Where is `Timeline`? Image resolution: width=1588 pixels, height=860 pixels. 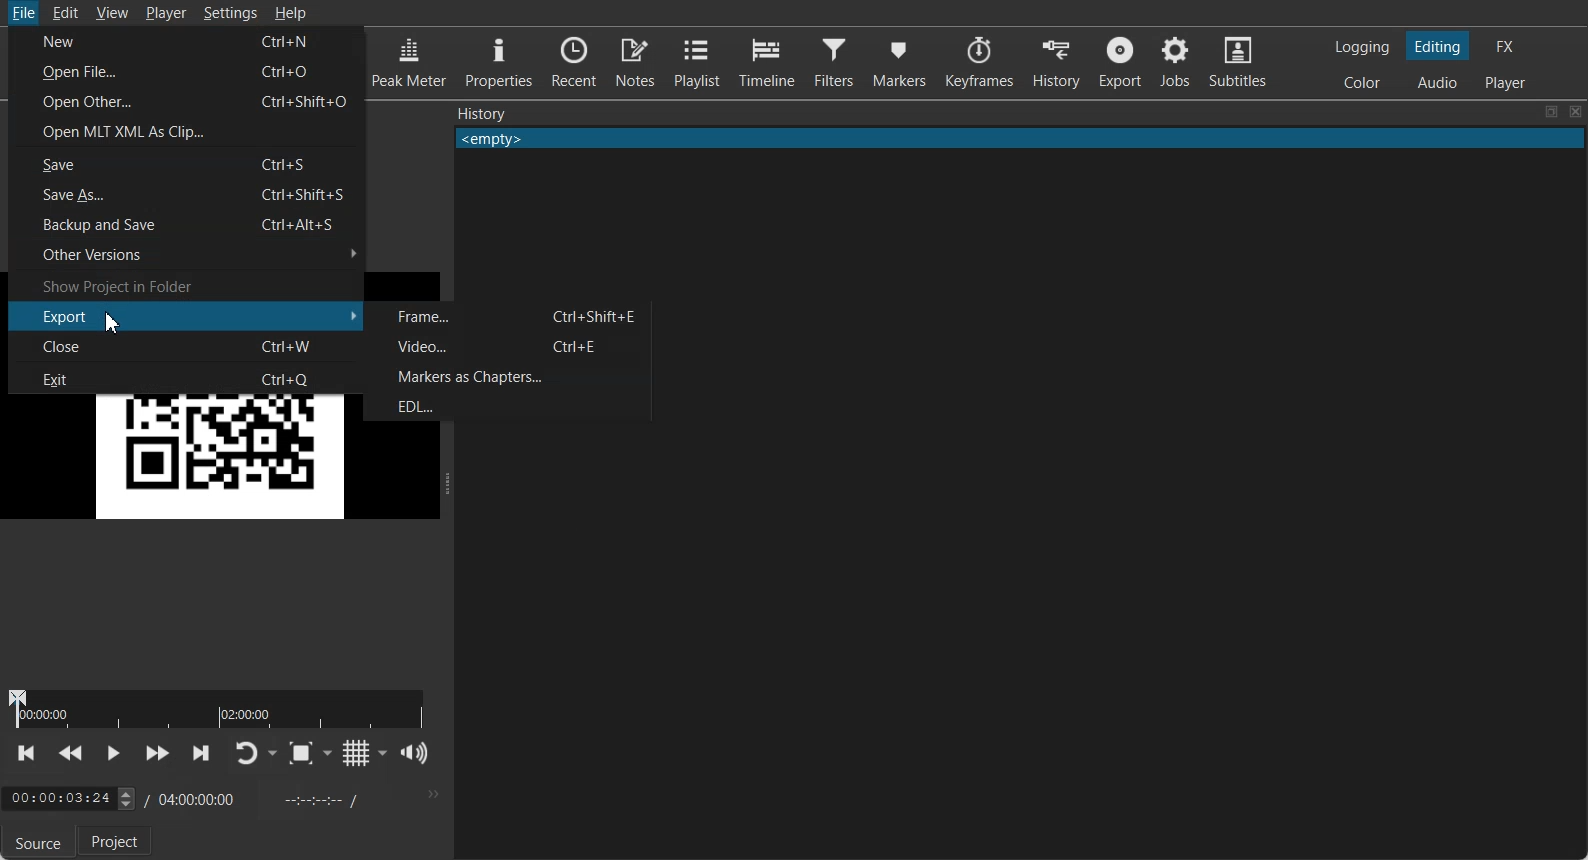
Timeline is located at coordinates (765, 59).